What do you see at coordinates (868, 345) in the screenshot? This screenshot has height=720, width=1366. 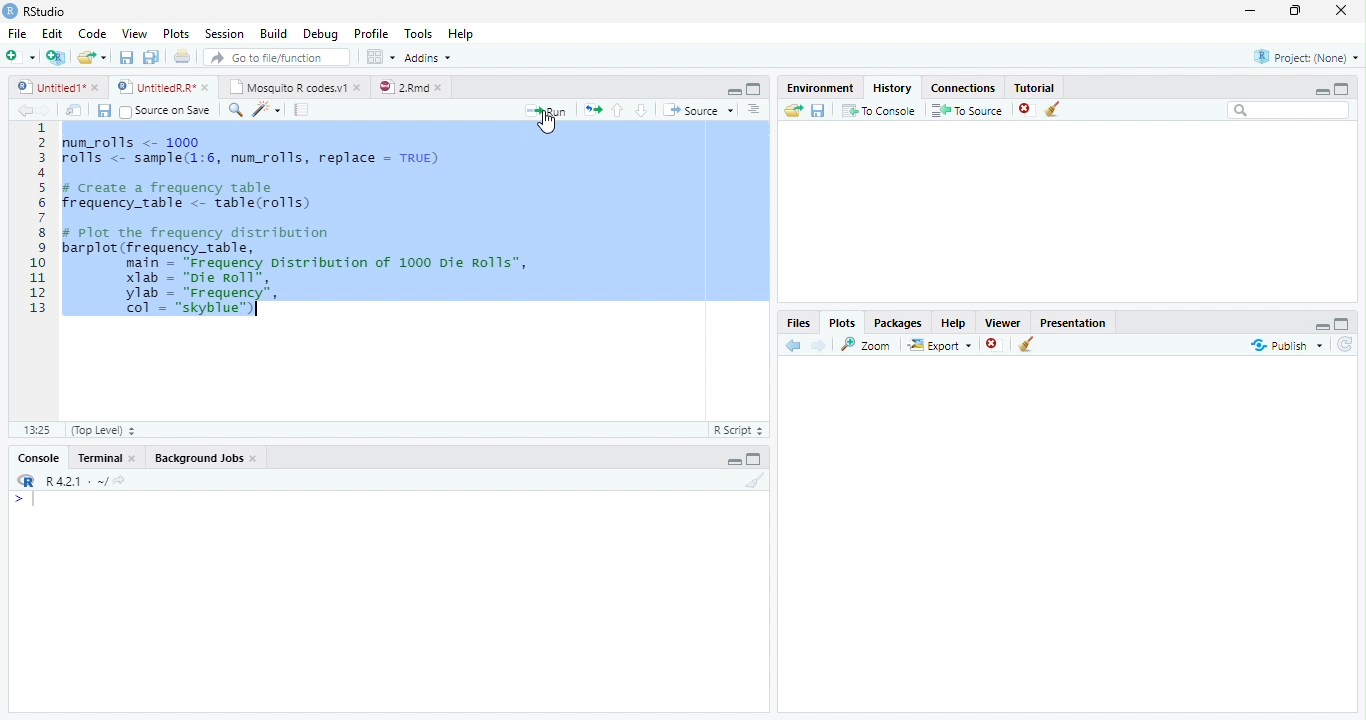 I see `Zoom` at bounding box center [868, 345].